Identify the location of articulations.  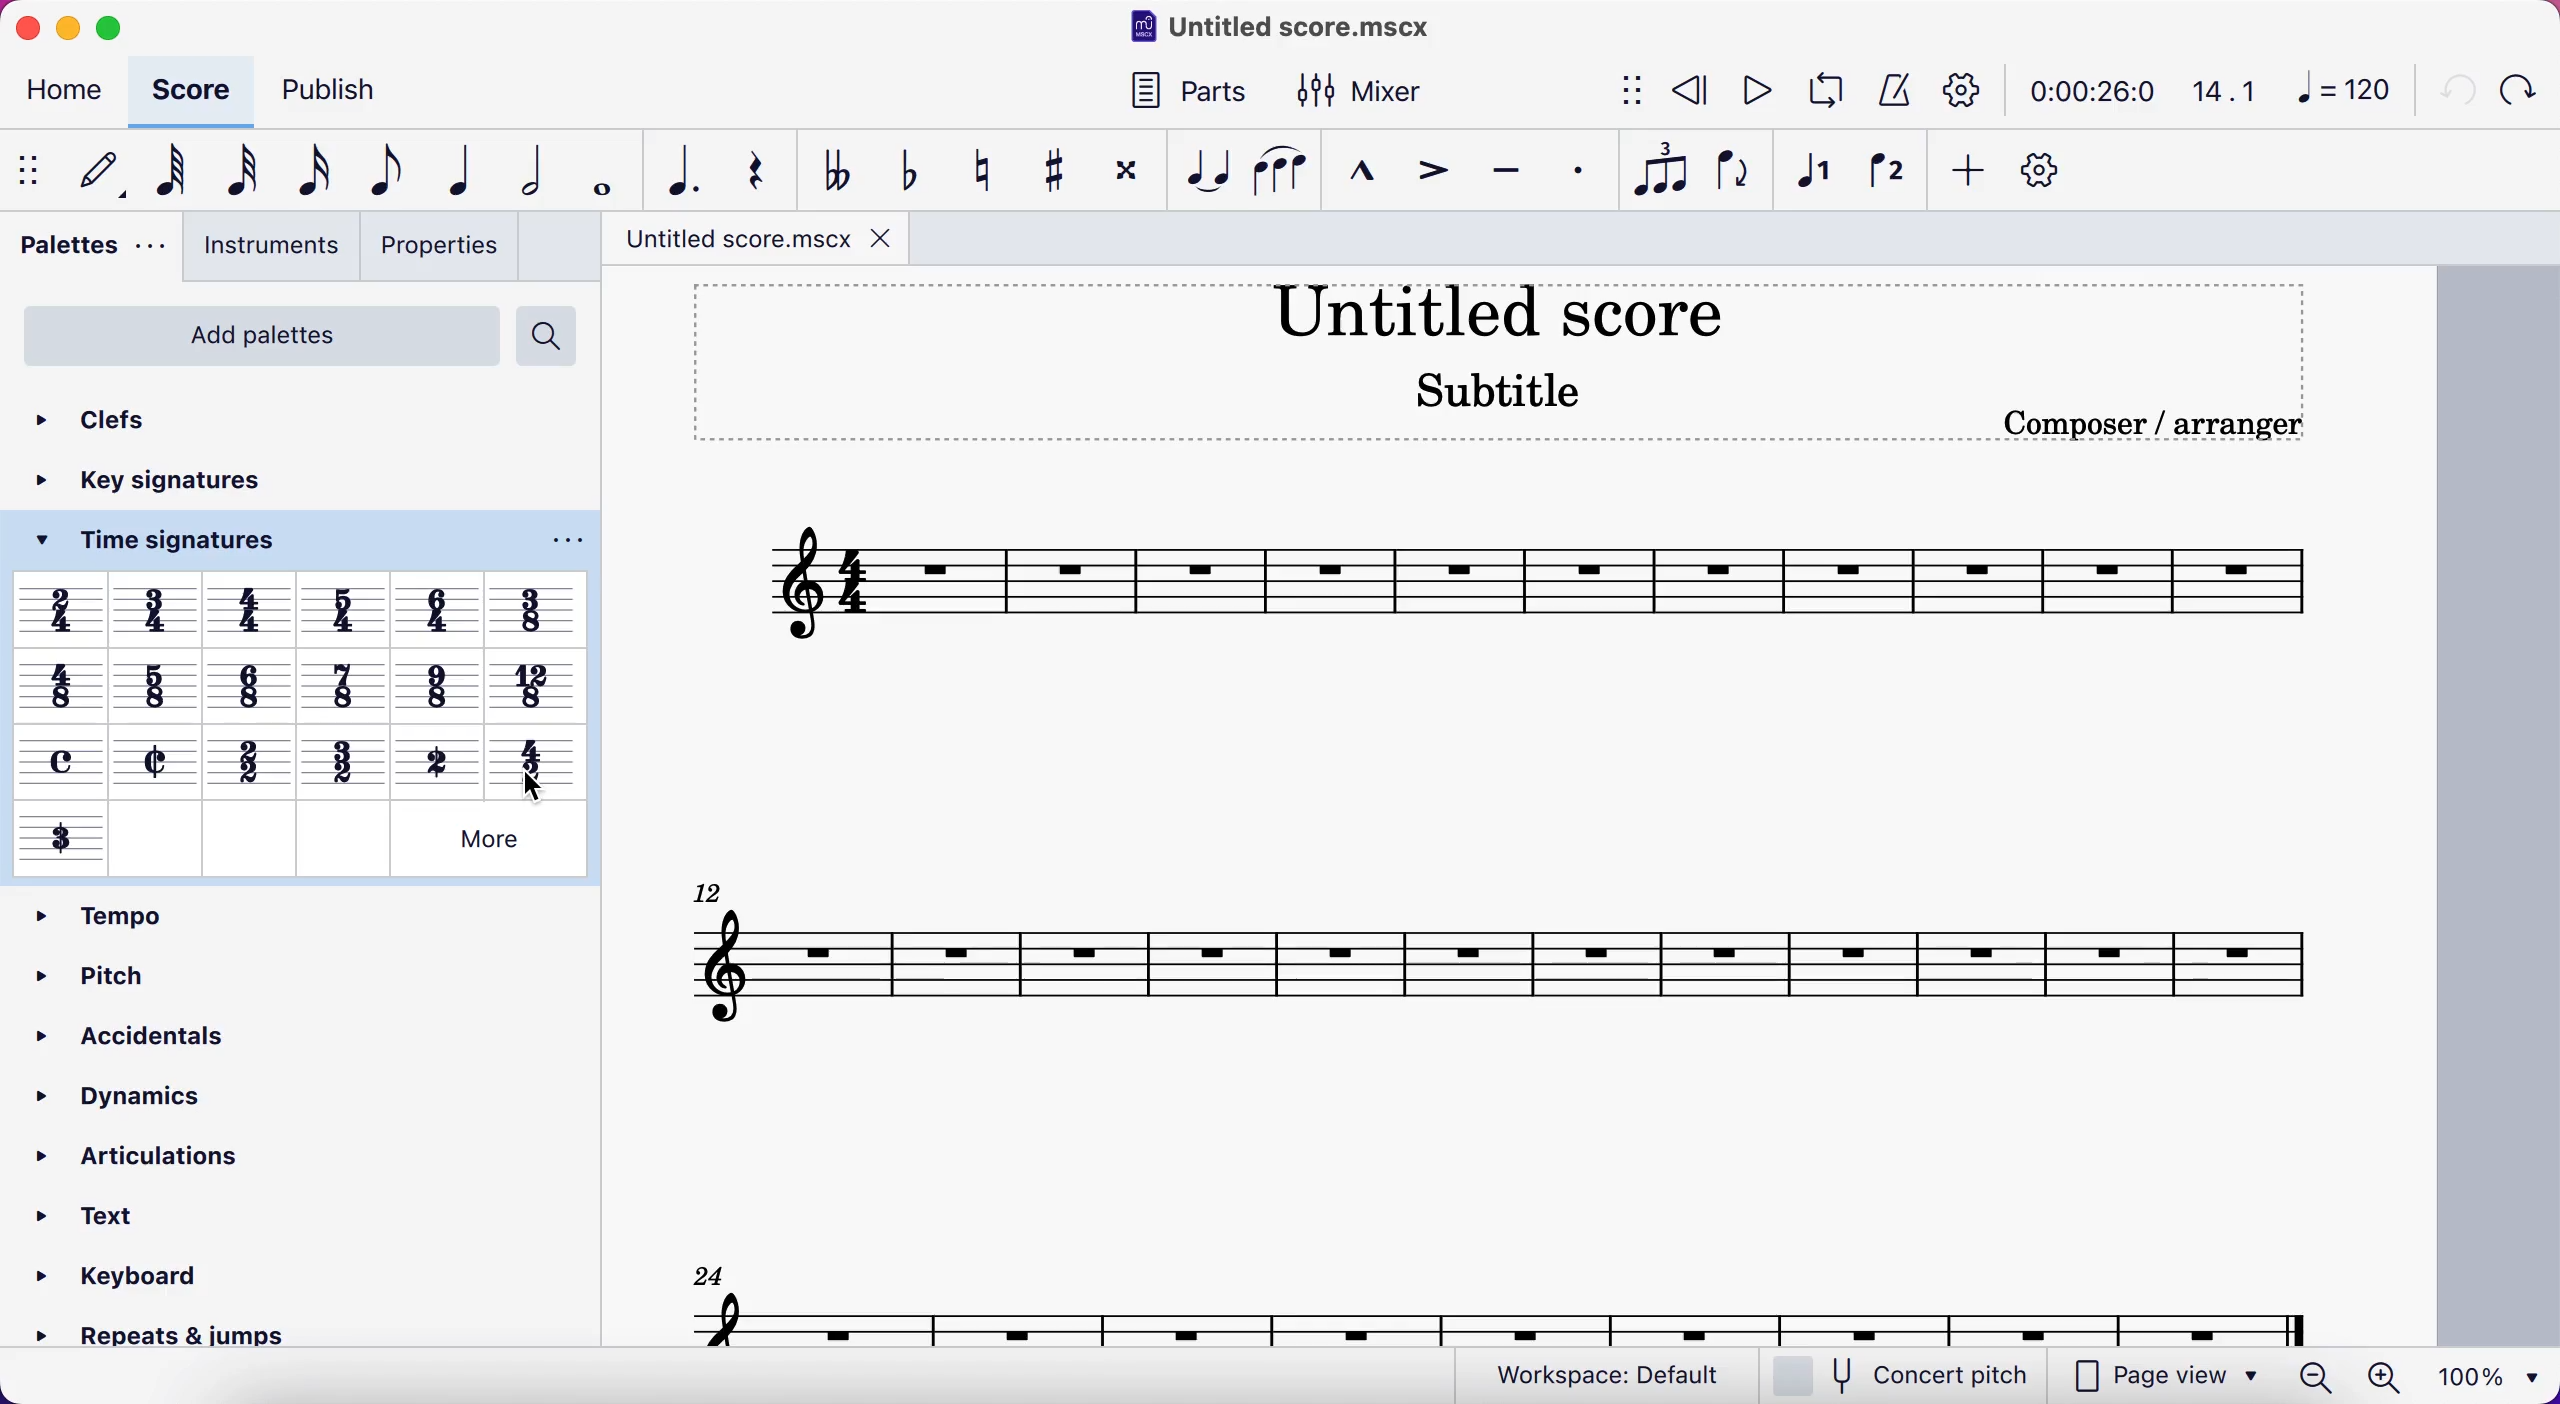
(170, 1155).